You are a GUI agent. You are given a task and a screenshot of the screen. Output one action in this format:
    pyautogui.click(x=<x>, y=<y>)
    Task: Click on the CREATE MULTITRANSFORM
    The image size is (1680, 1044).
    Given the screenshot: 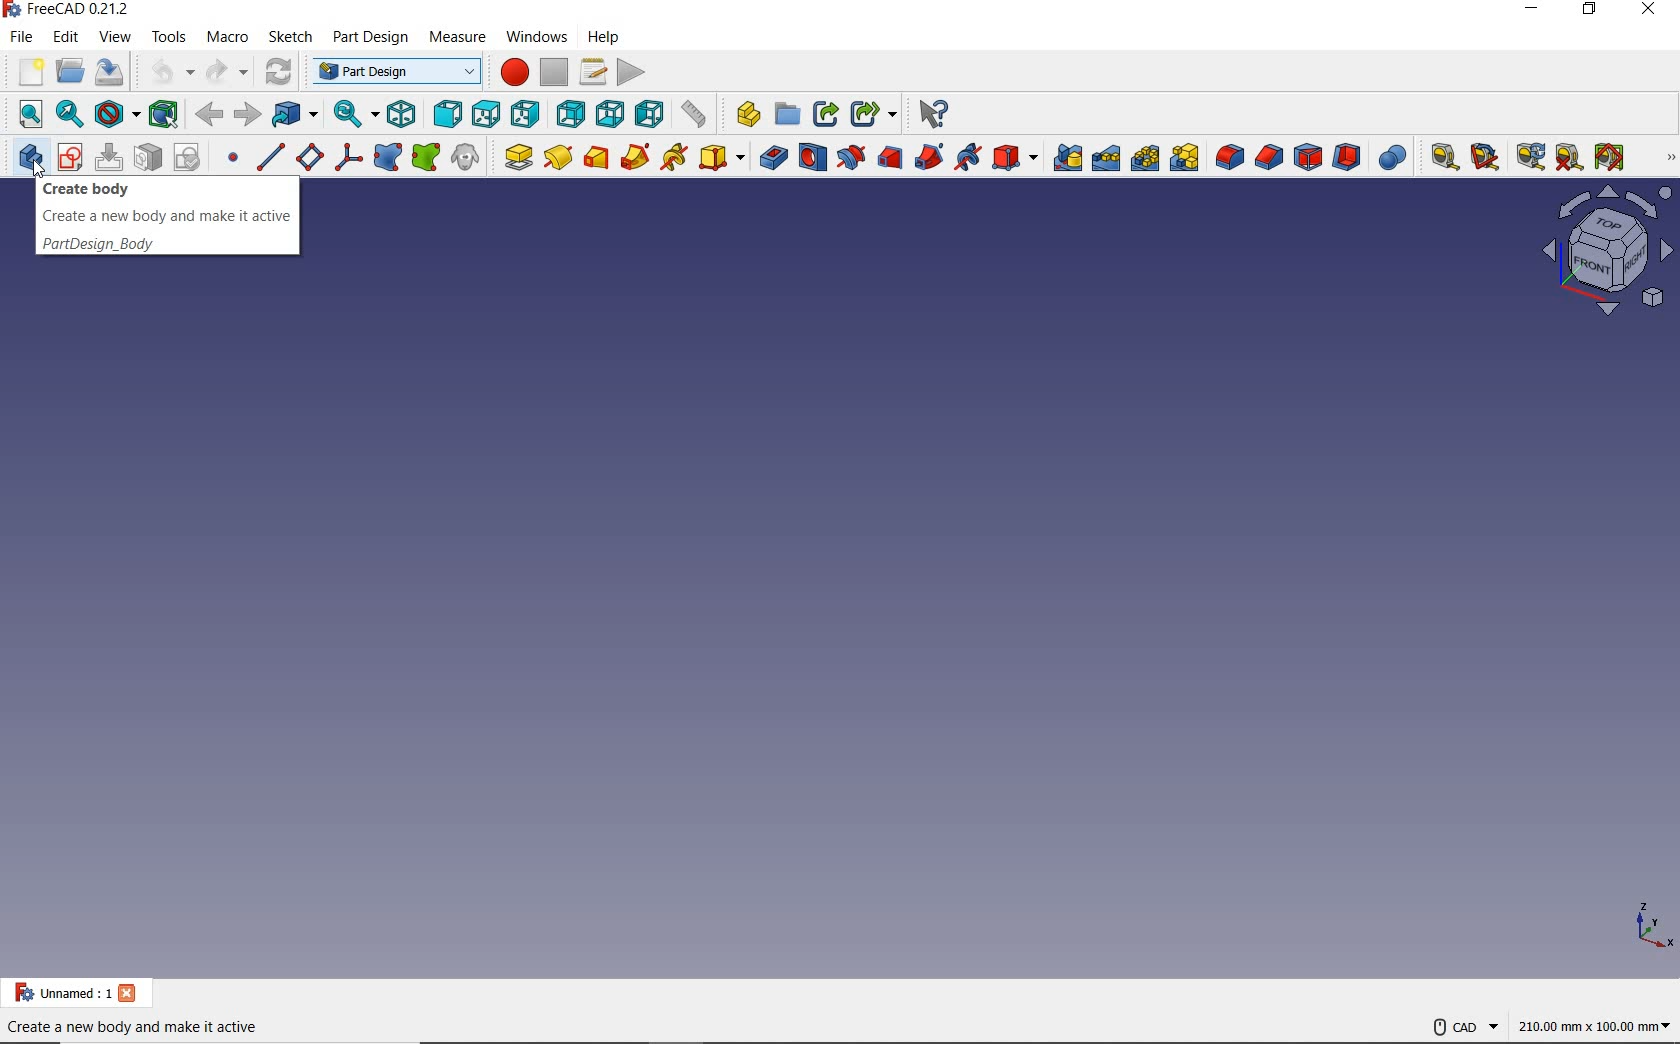 What is the action you would take?
    pyautogui.click(x=1189, y=157)
    